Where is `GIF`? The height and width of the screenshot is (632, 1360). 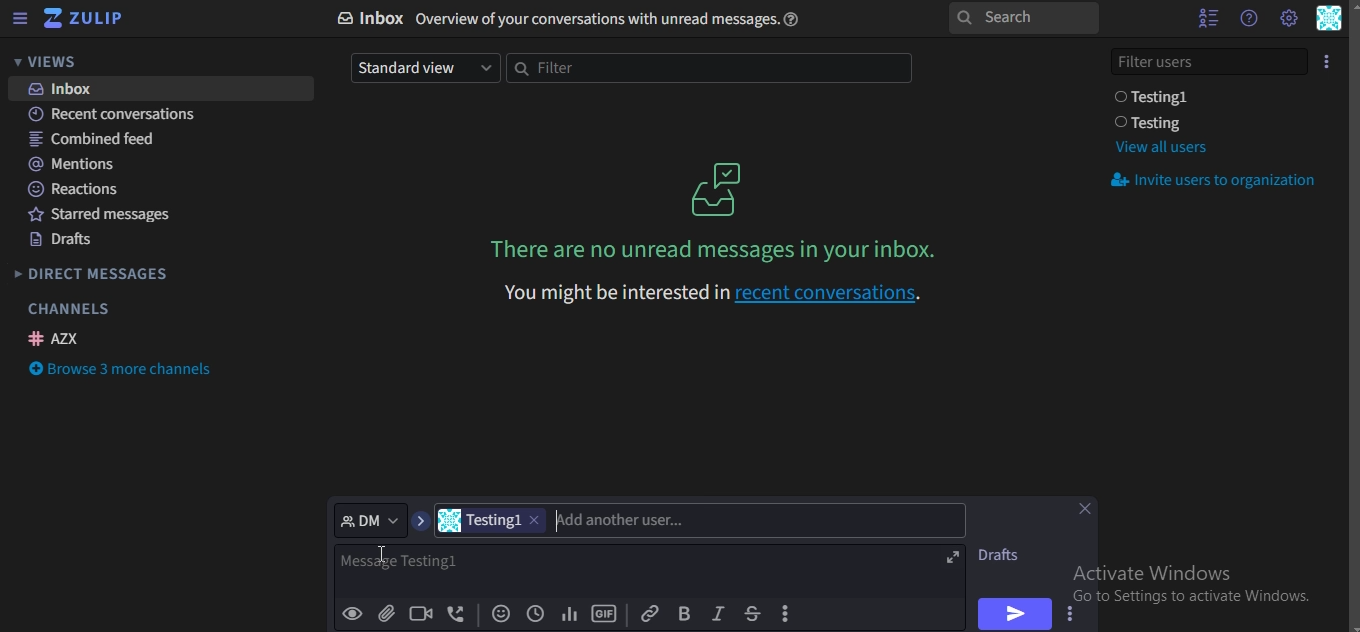
GIF is located at coordinates (604, 614).